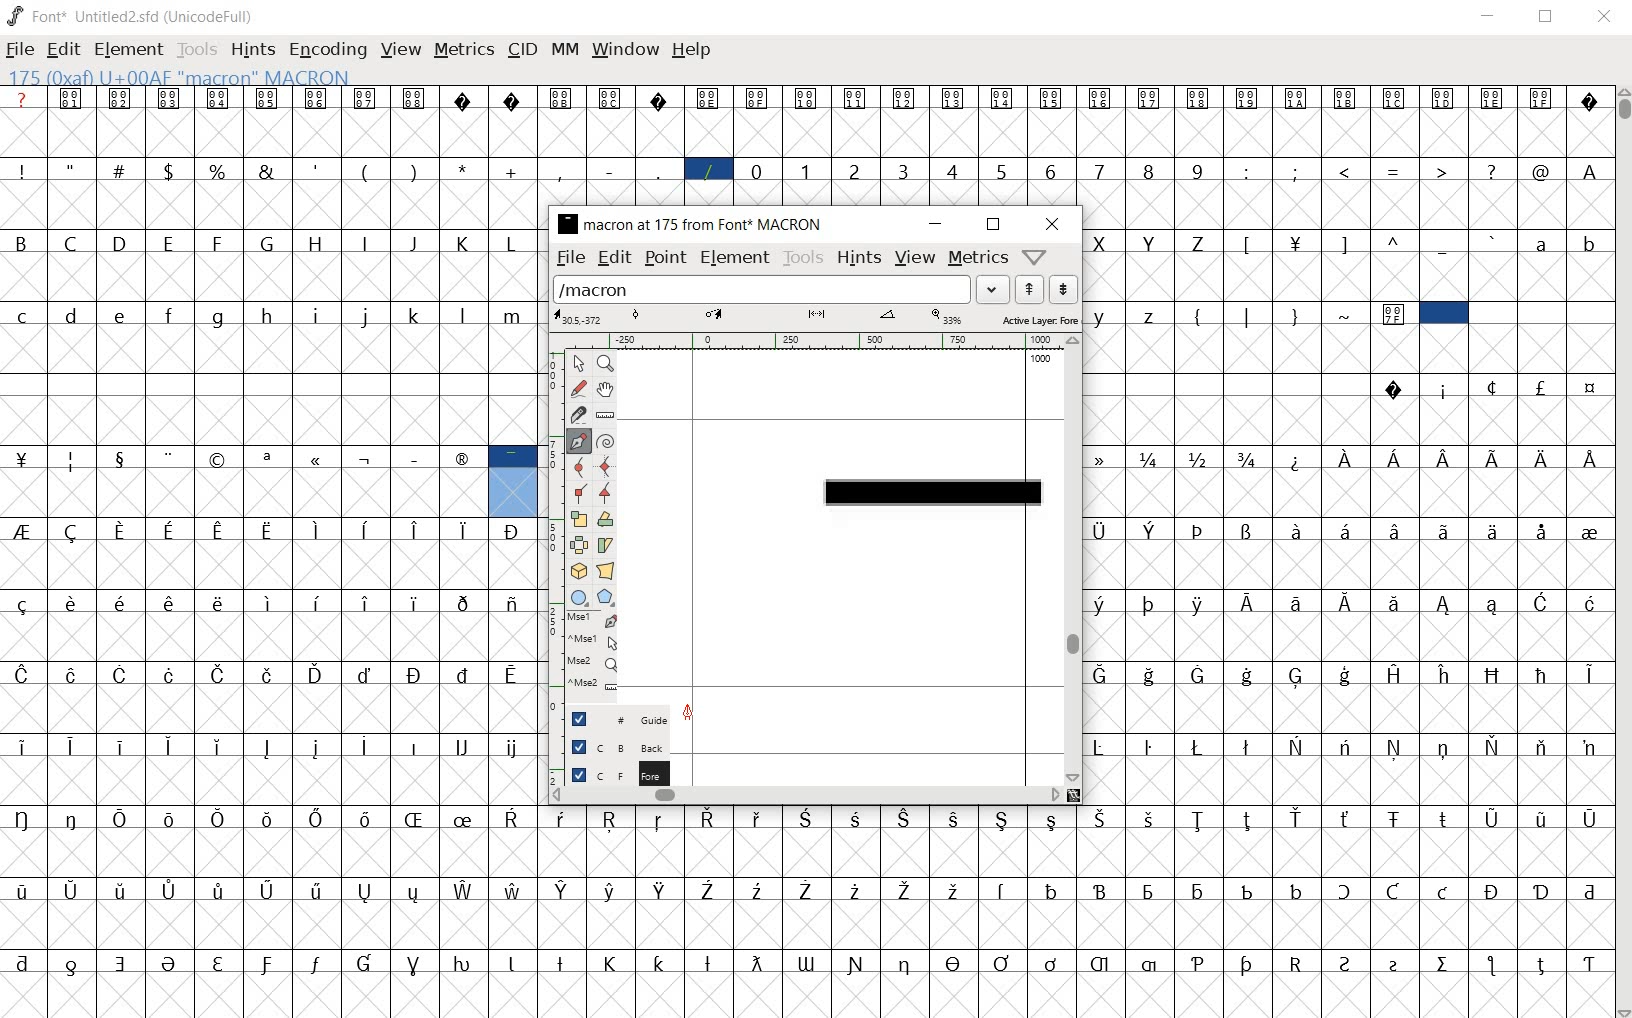 Image resolution: width=1632 pixels, height=1018 pixels. What do you see at coordinates (1039, 359) in the screenshot?
I see `1000` at bounding box center [1039, 359].